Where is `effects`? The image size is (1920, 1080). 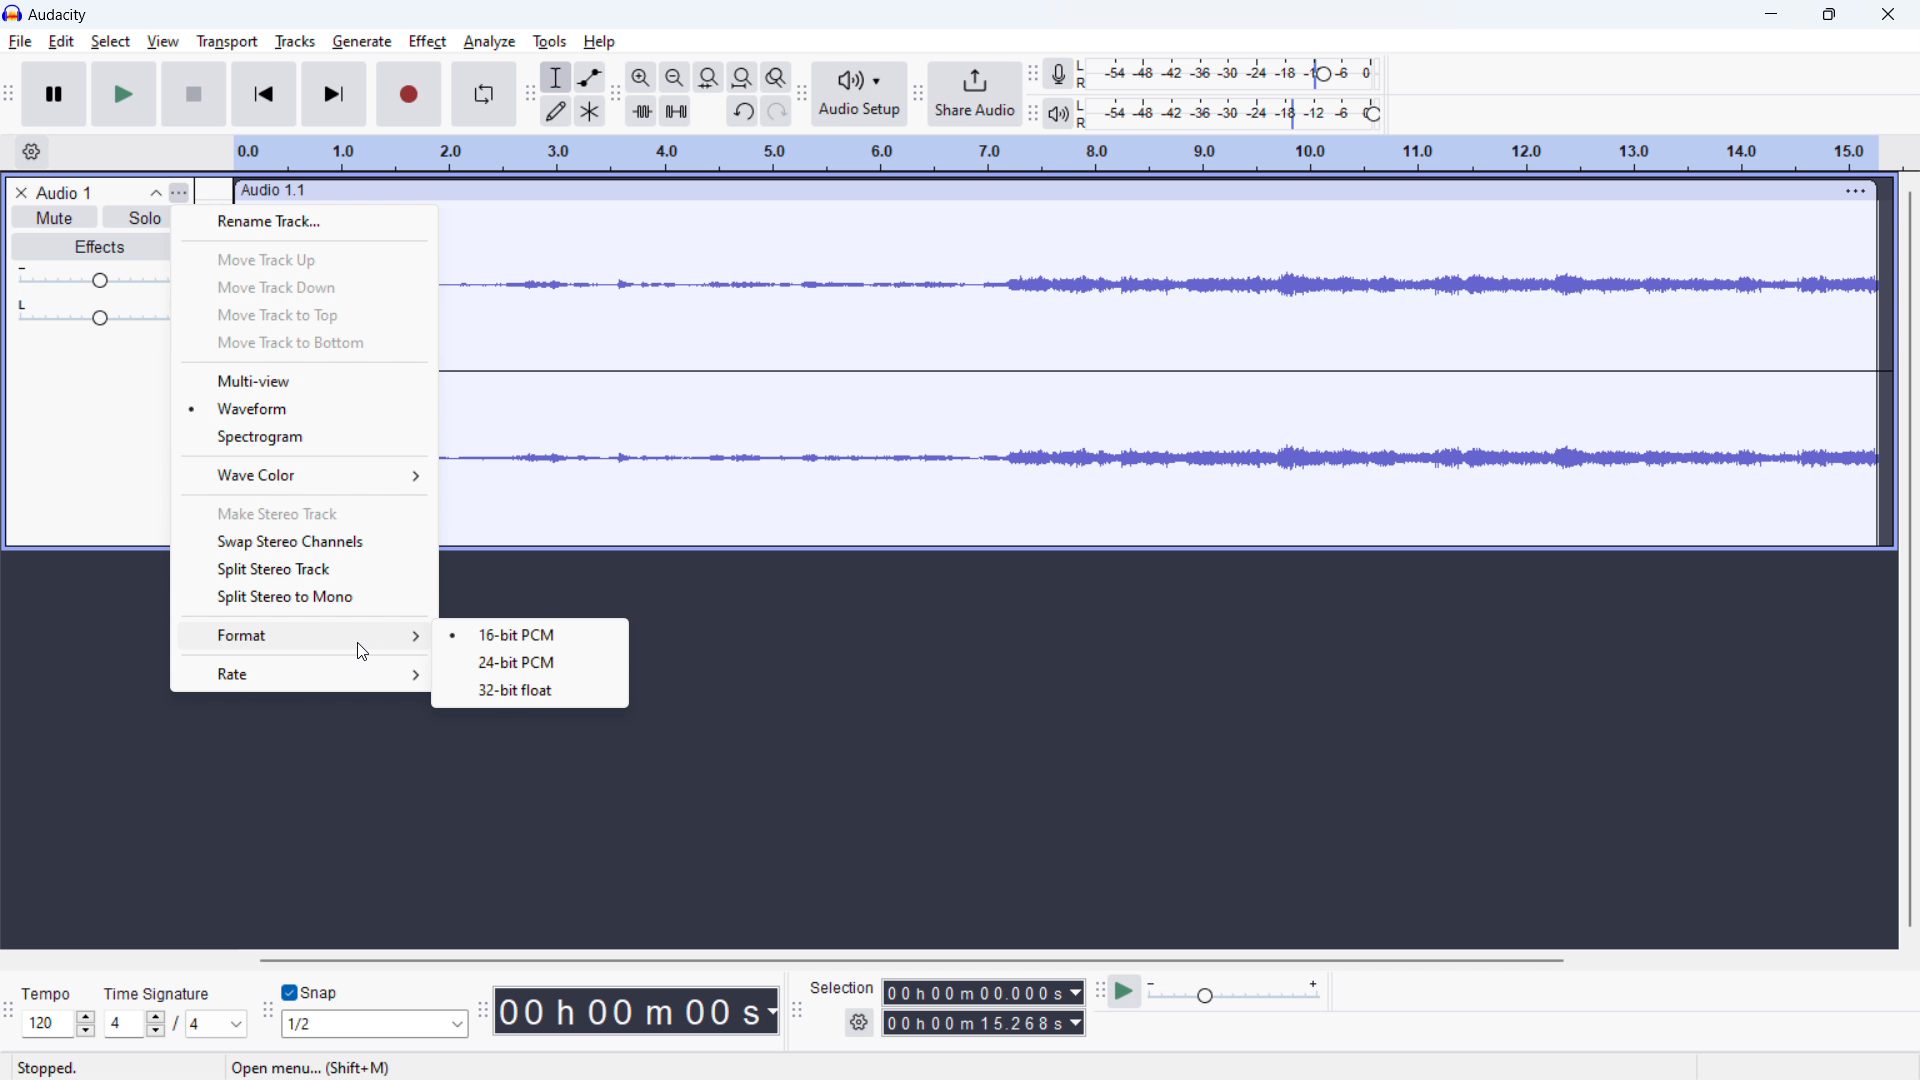
effects is located at coordinates (93, 247).